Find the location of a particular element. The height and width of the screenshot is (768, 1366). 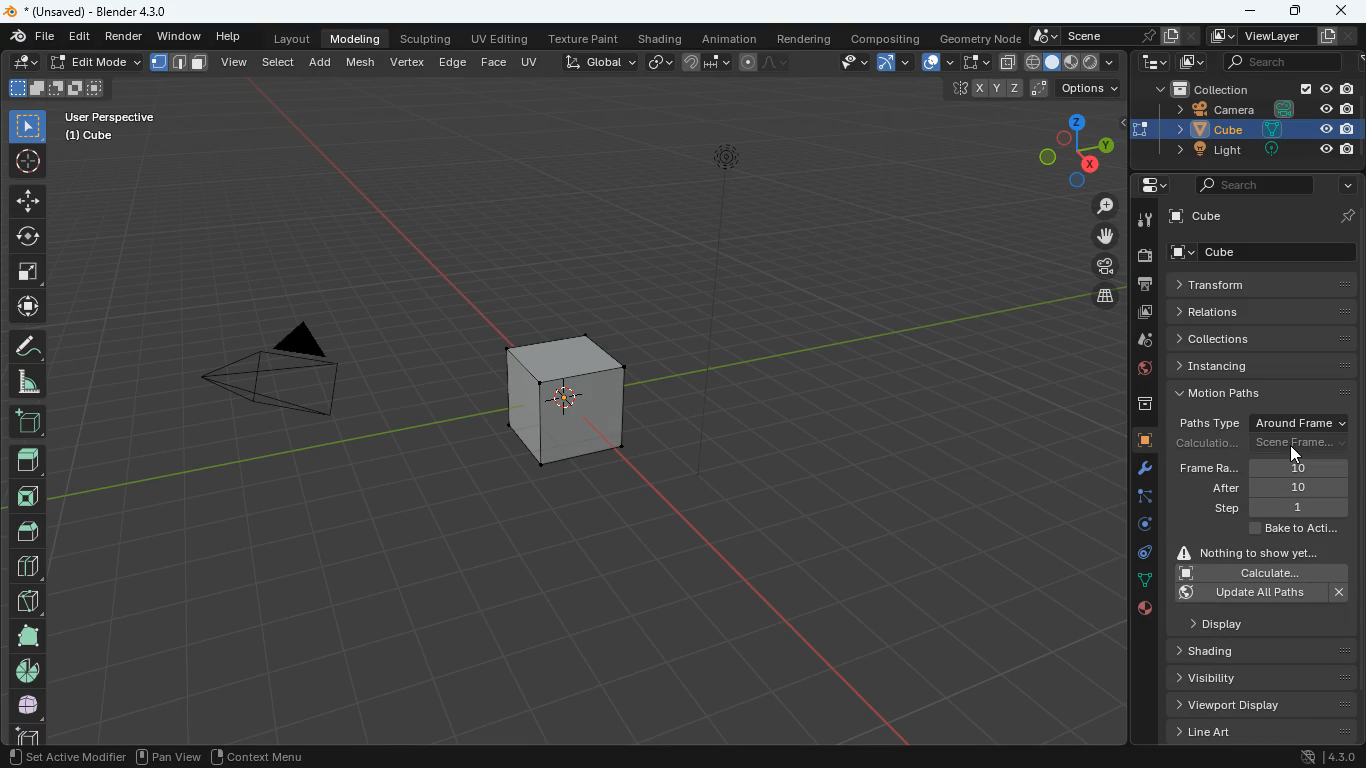

paths type is located at coordinates (1209, 423).